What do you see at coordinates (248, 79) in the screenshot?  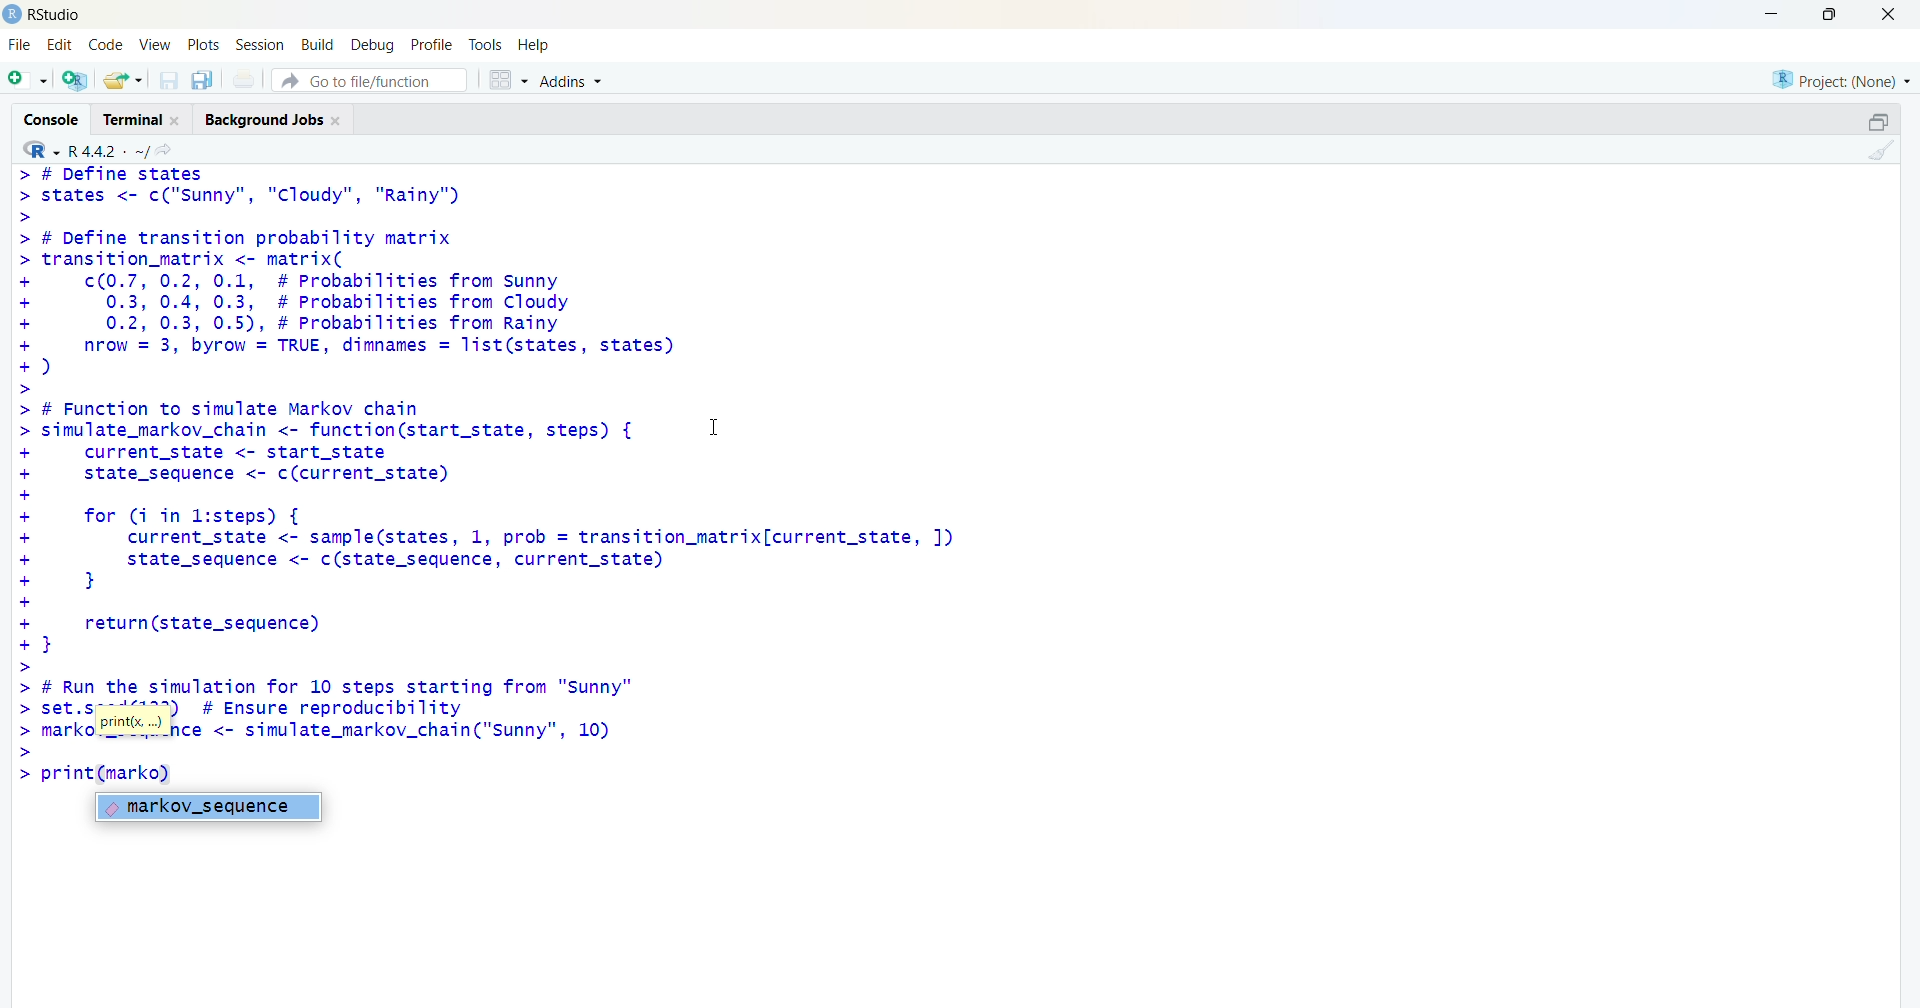 I see `print the current file` at bounding box center [248, 79].